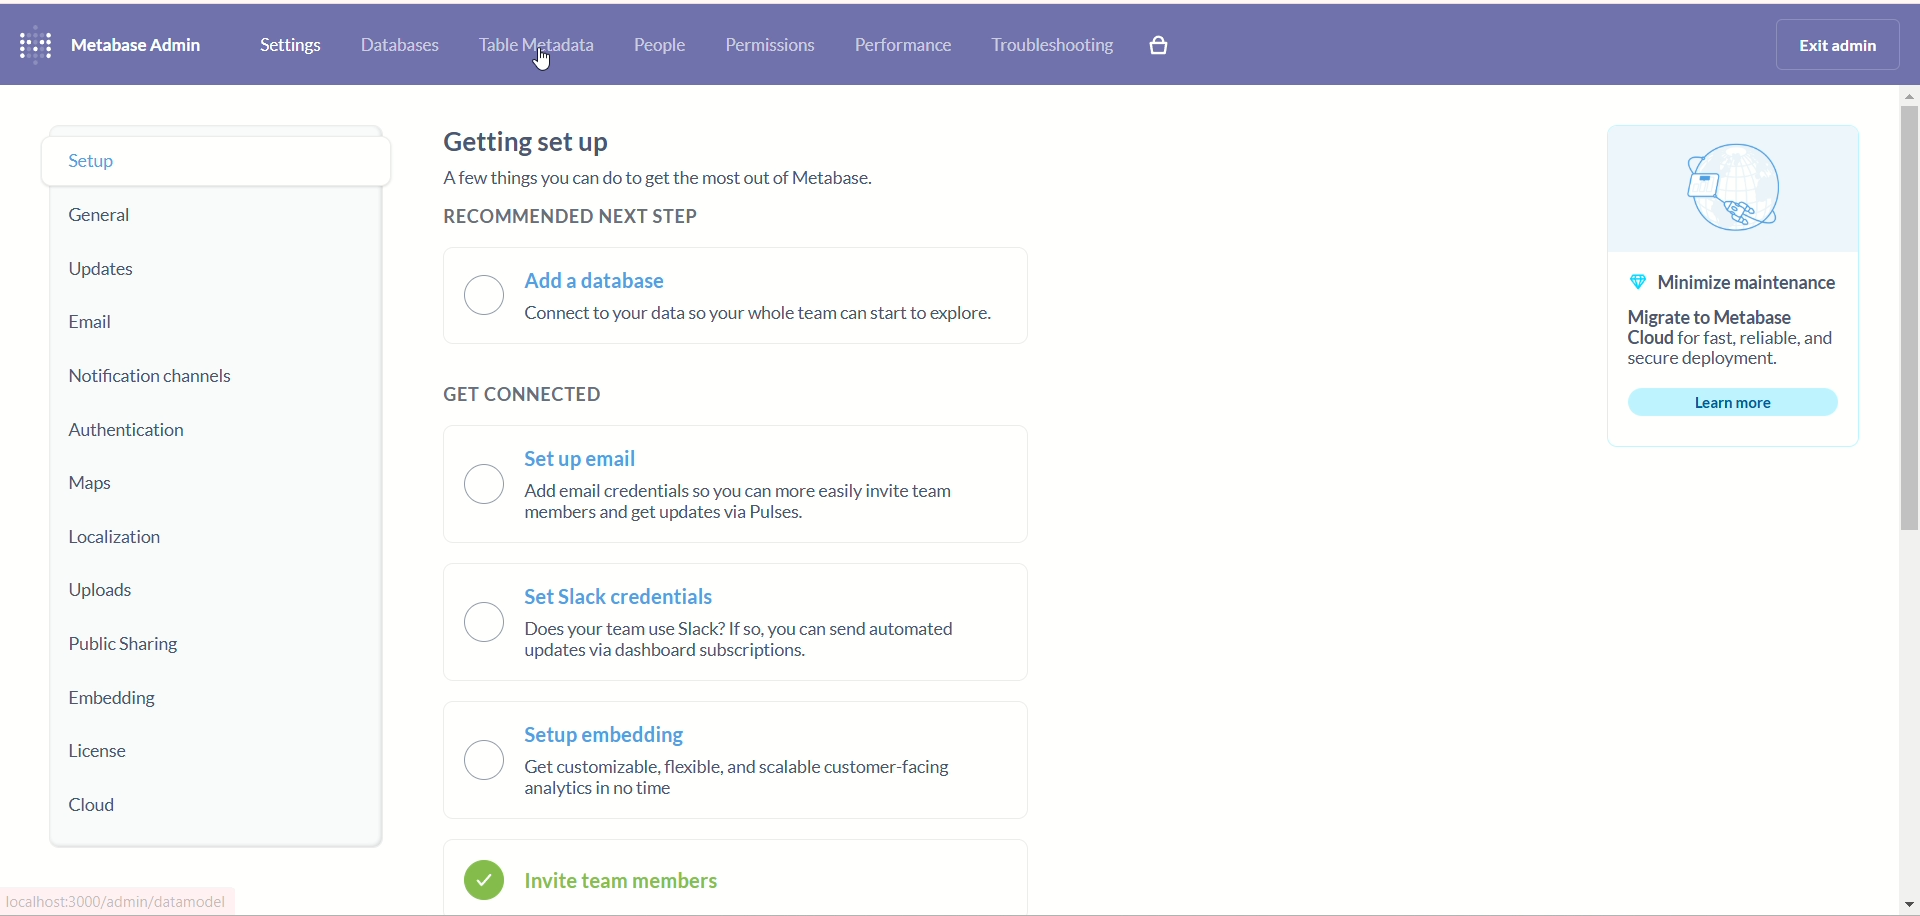  I want to click on table metadata, so click(538, 48).